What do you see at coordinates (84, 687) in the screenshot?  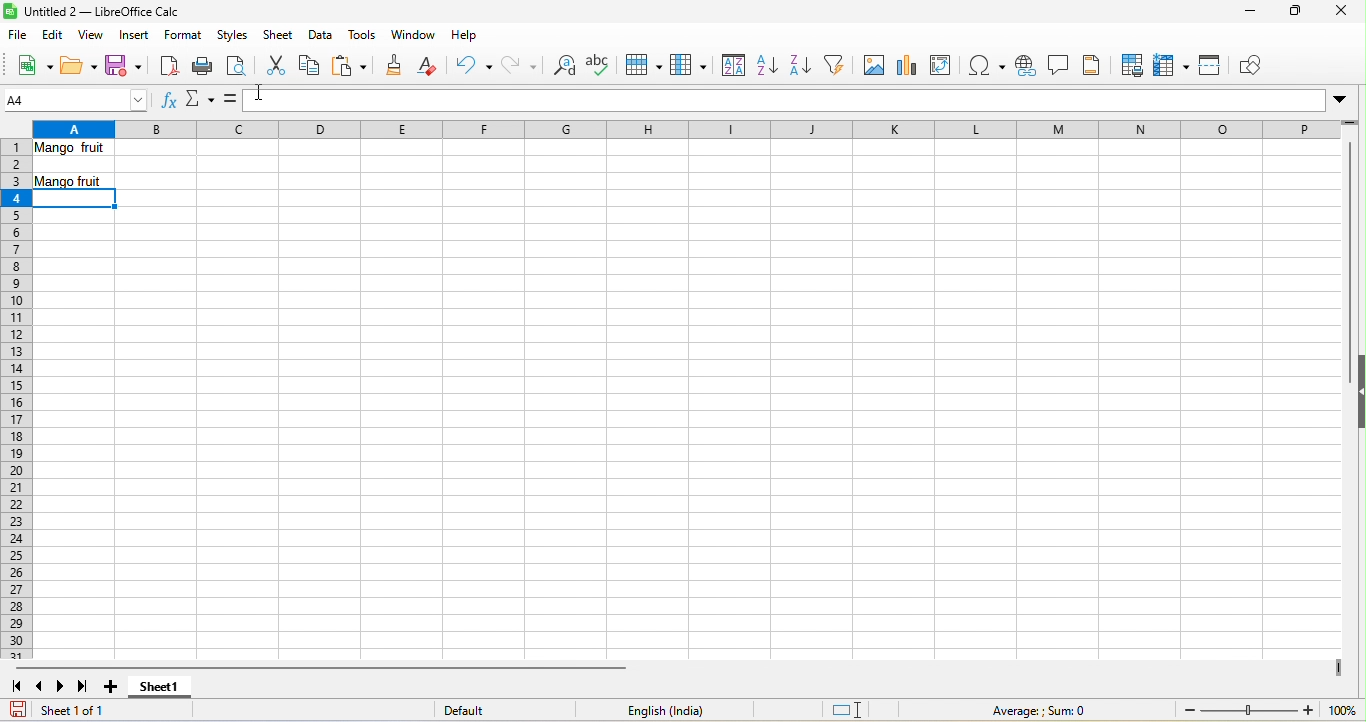 I see `scroll to last sheet` at bounding box center [84, 687].